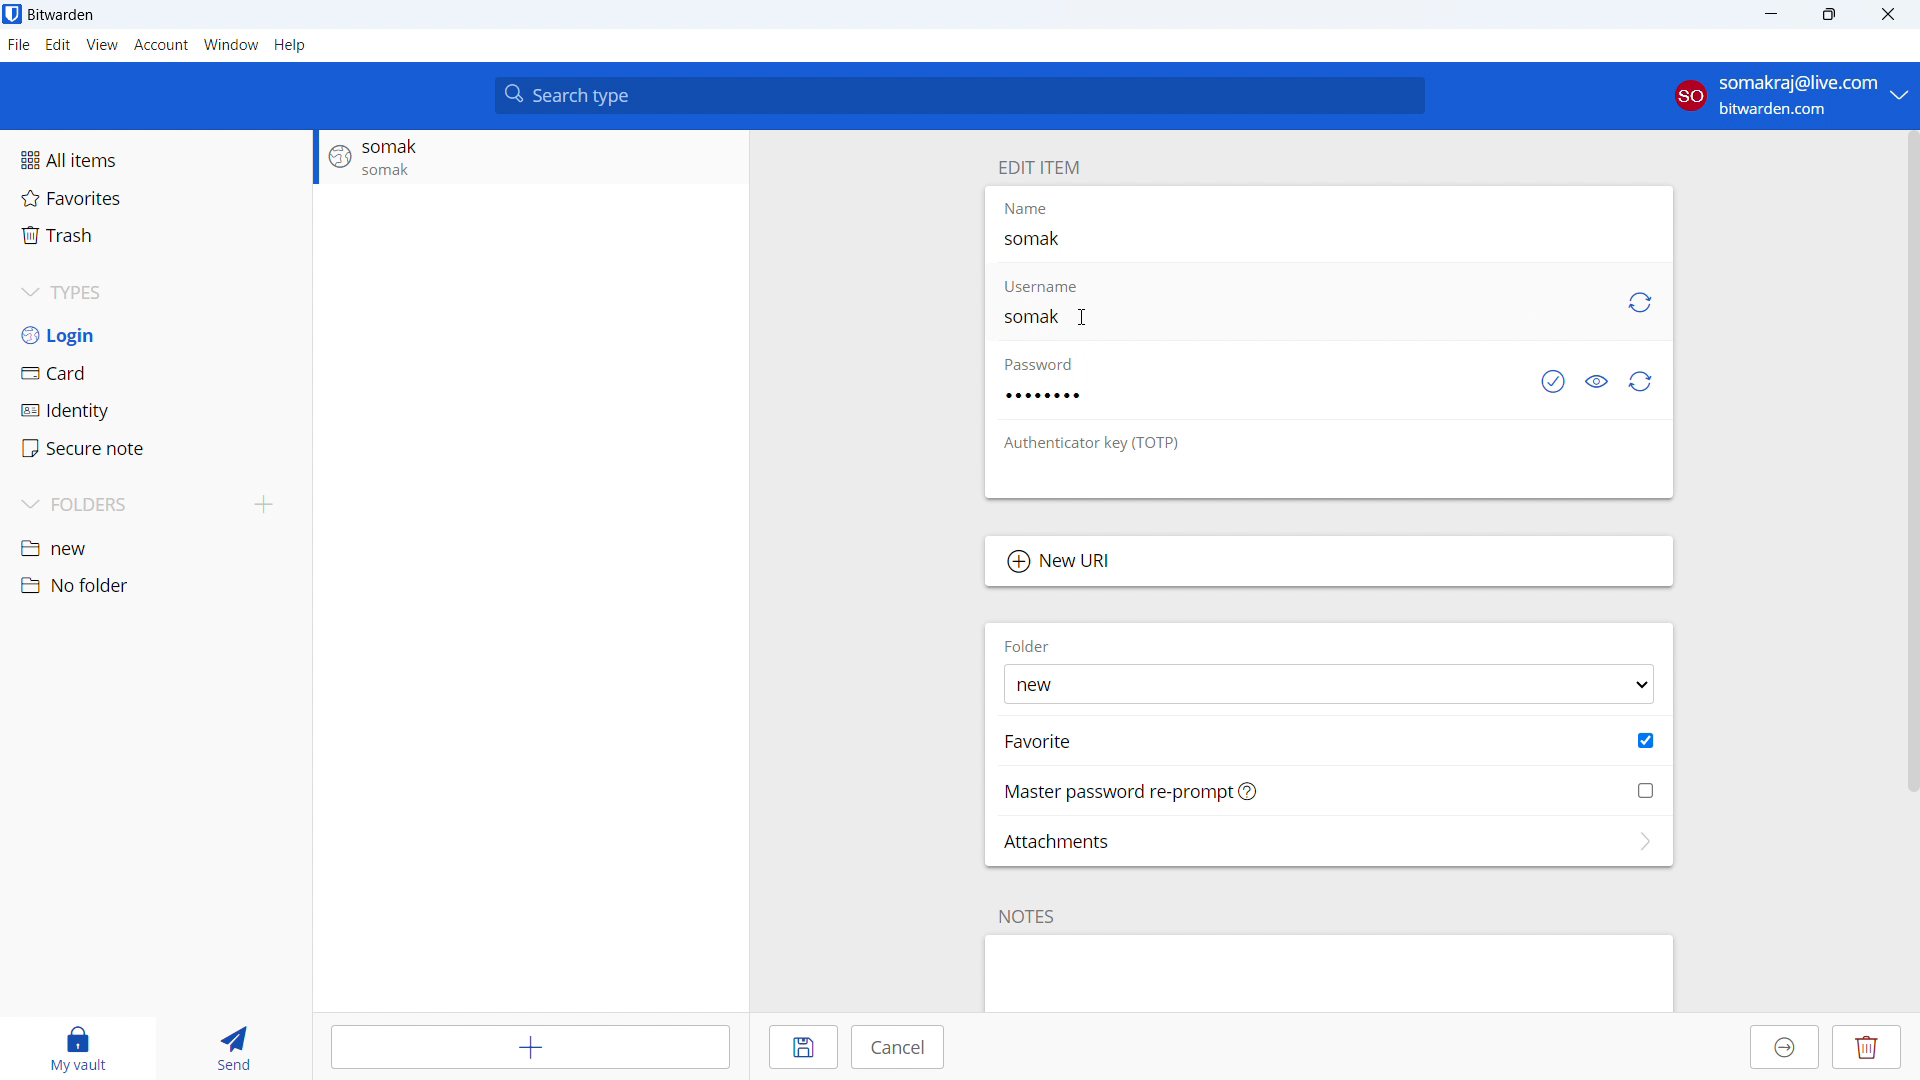 This screenshot has height=1080, width=1920. Describe the element at coordinates (530, 158) in the screenshot. I see `login entry` at that location.